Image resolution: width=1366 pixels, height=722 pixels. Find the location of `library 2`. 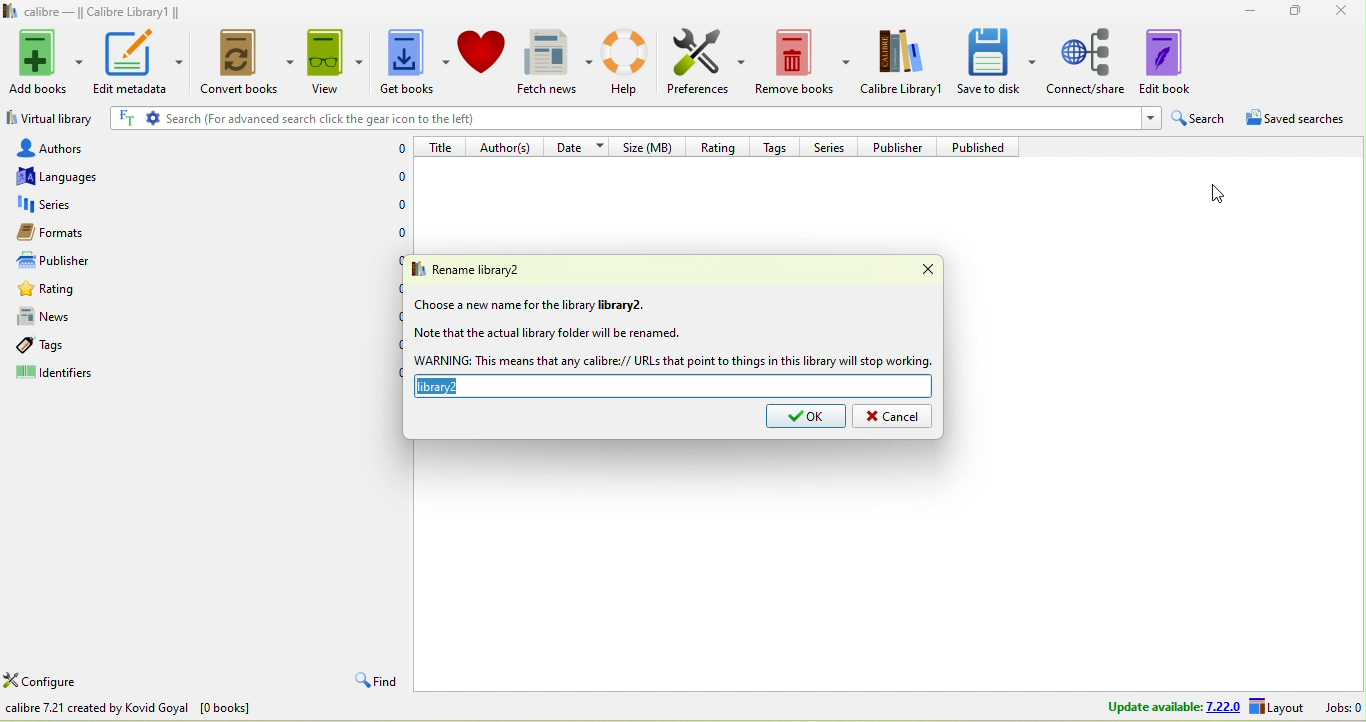

library 2 is located at coordinates (675, 388).